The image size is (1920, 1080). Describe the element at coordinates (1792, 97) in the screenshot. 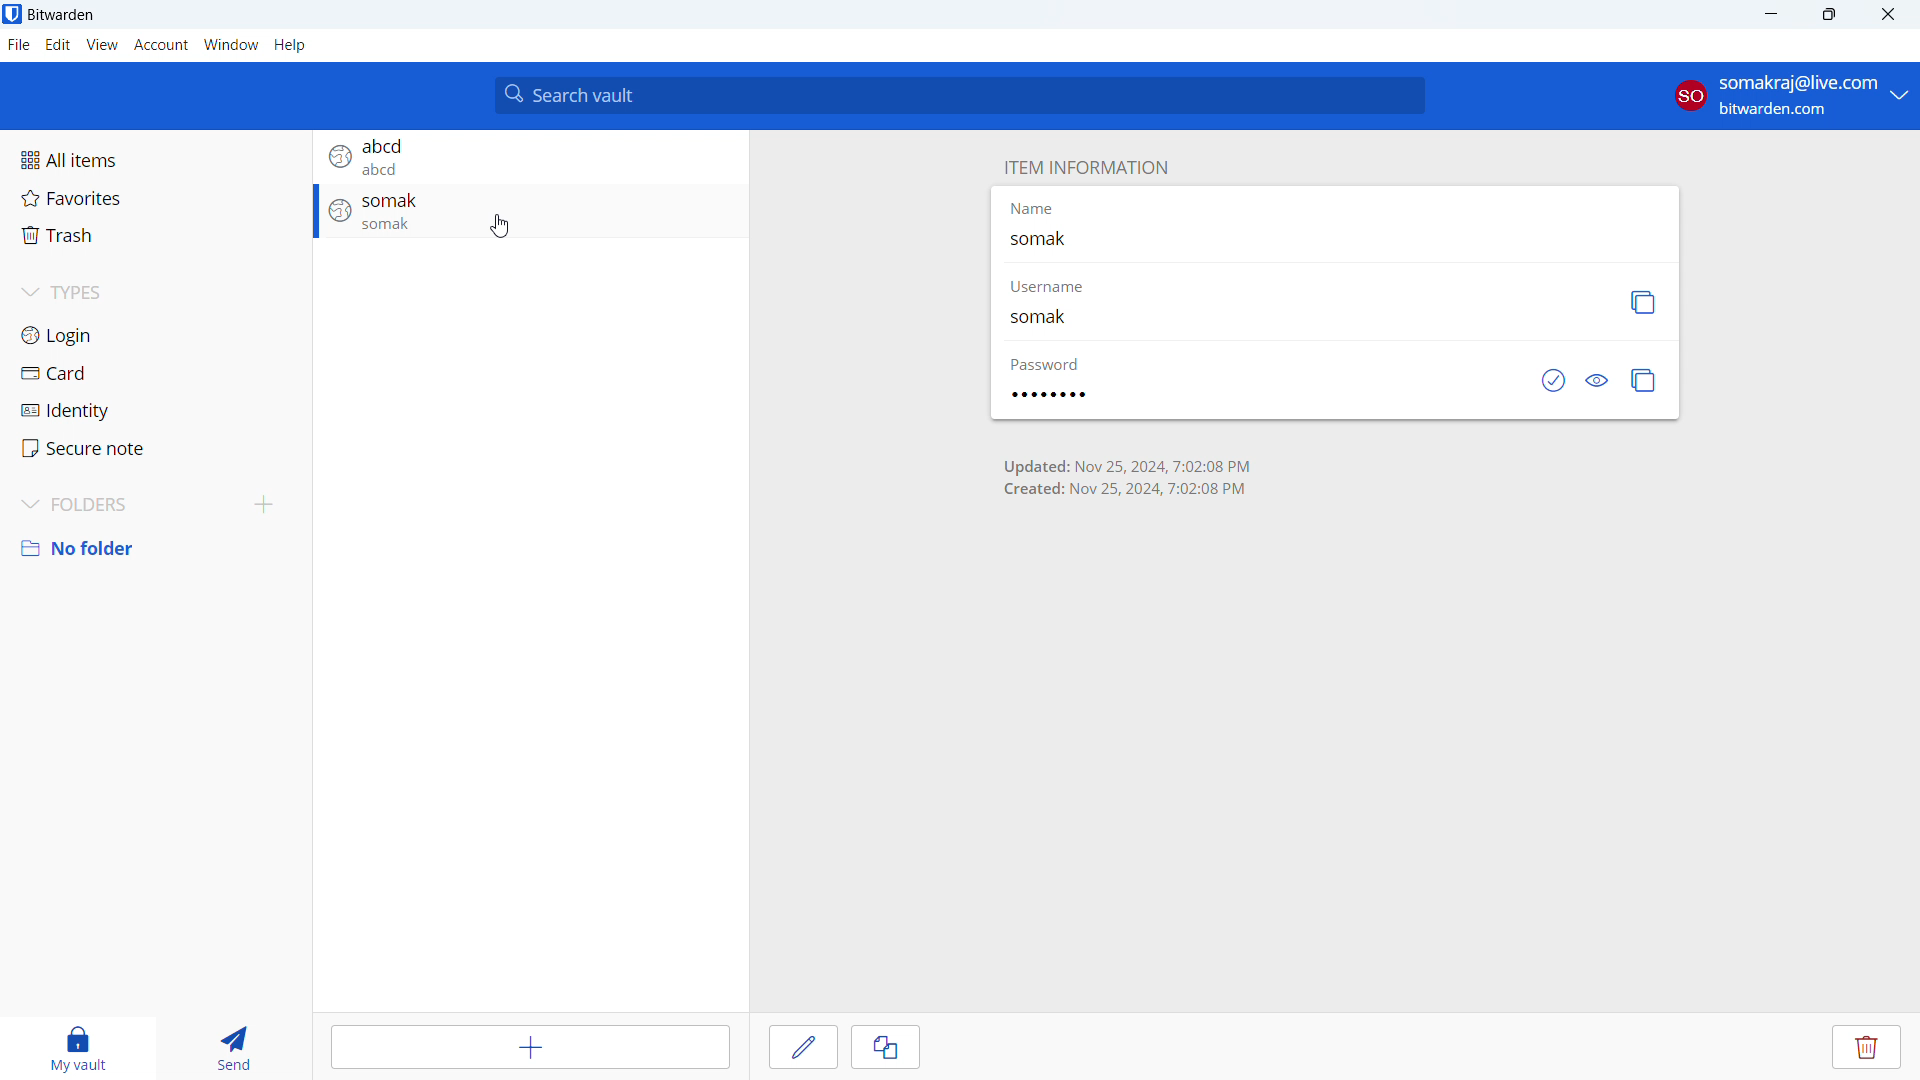

I see `account` at that location.